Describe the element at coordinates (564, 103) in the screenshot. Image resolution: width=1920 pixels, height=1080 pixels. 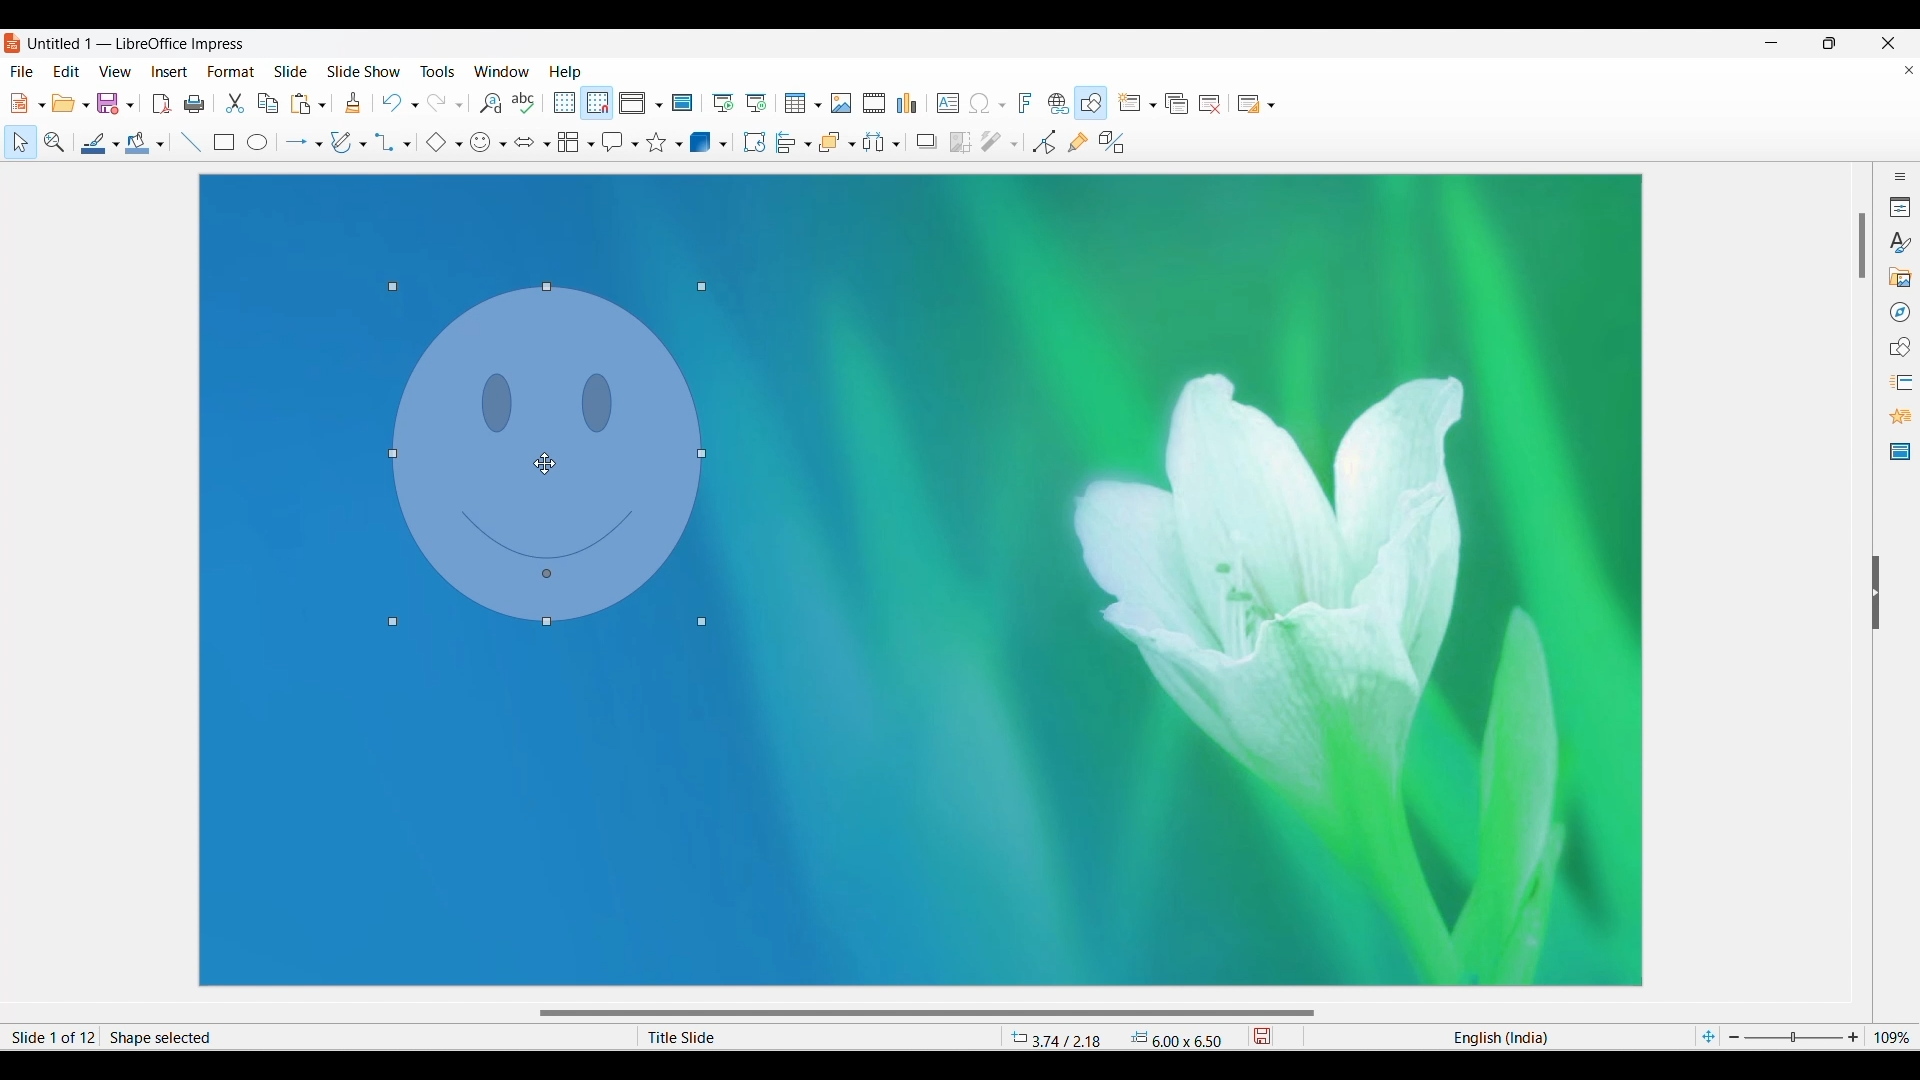
I see `Display grid` at that location.